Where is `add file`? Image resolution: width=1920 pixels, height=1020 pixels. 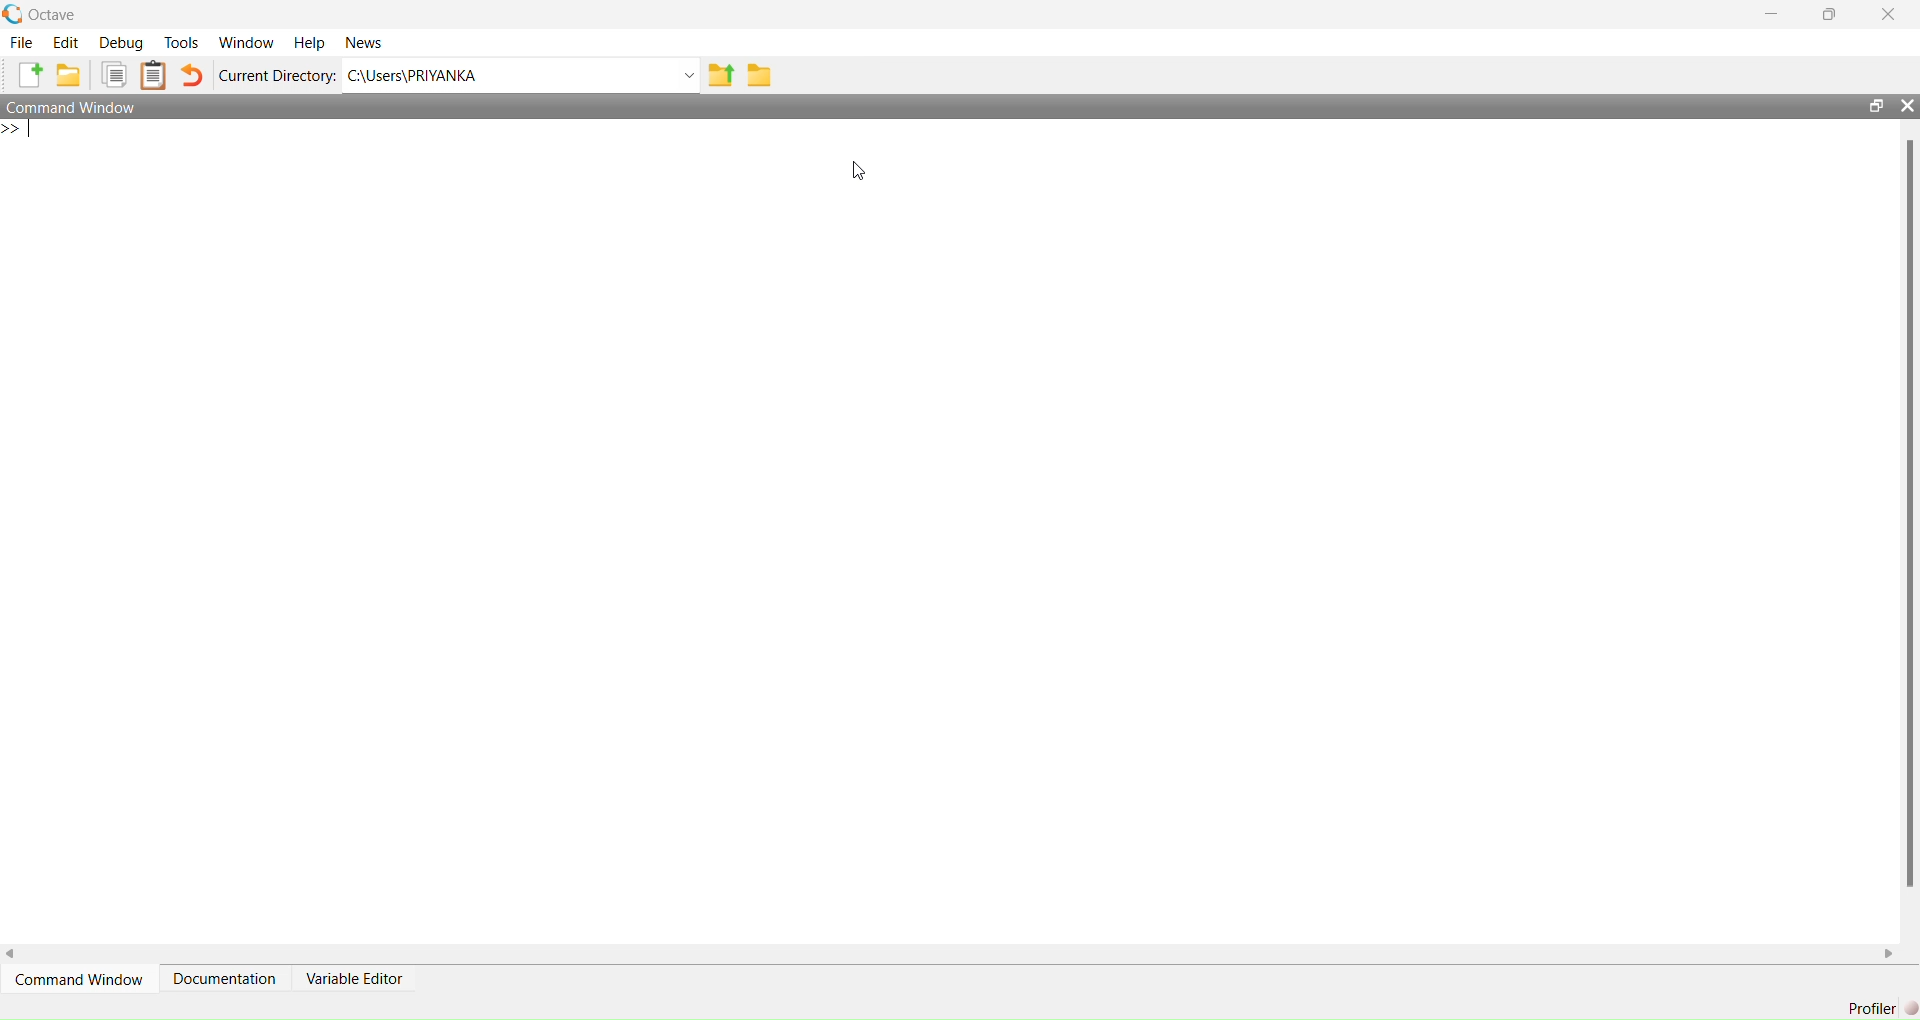 add file is located at coordinates (32, 75).